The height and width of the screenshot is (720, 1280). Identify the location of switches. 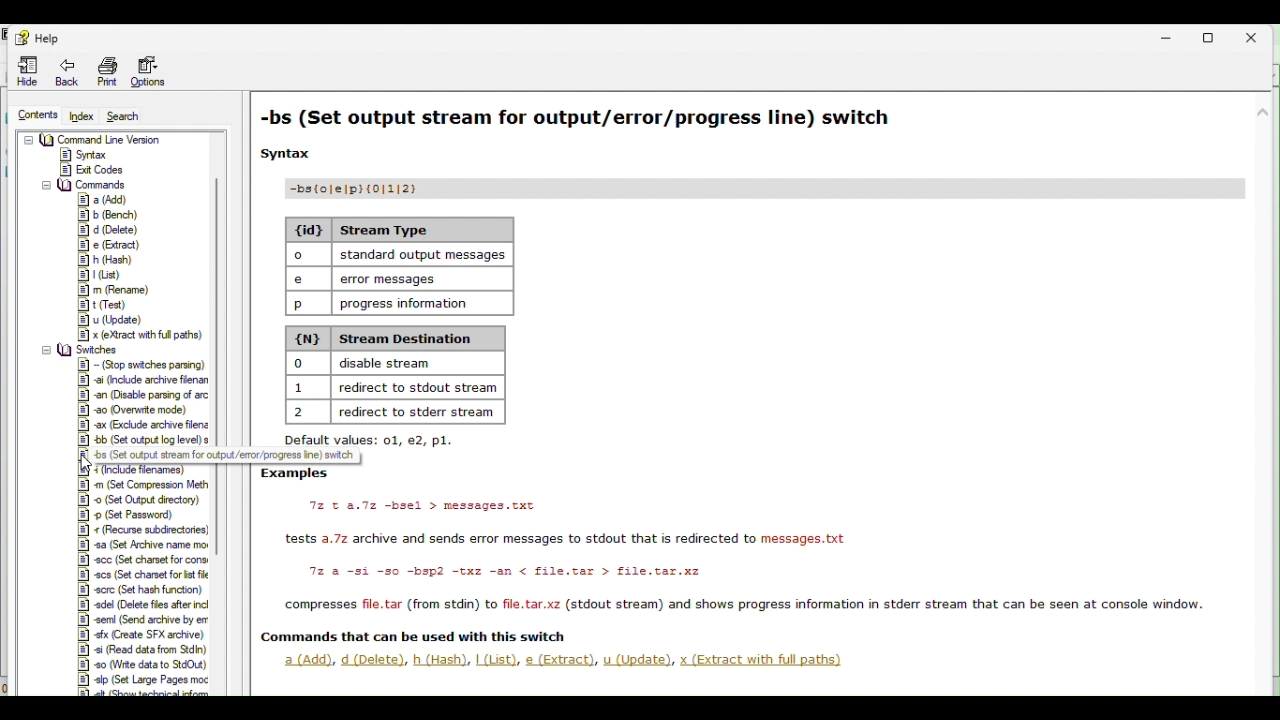
(133, 394).